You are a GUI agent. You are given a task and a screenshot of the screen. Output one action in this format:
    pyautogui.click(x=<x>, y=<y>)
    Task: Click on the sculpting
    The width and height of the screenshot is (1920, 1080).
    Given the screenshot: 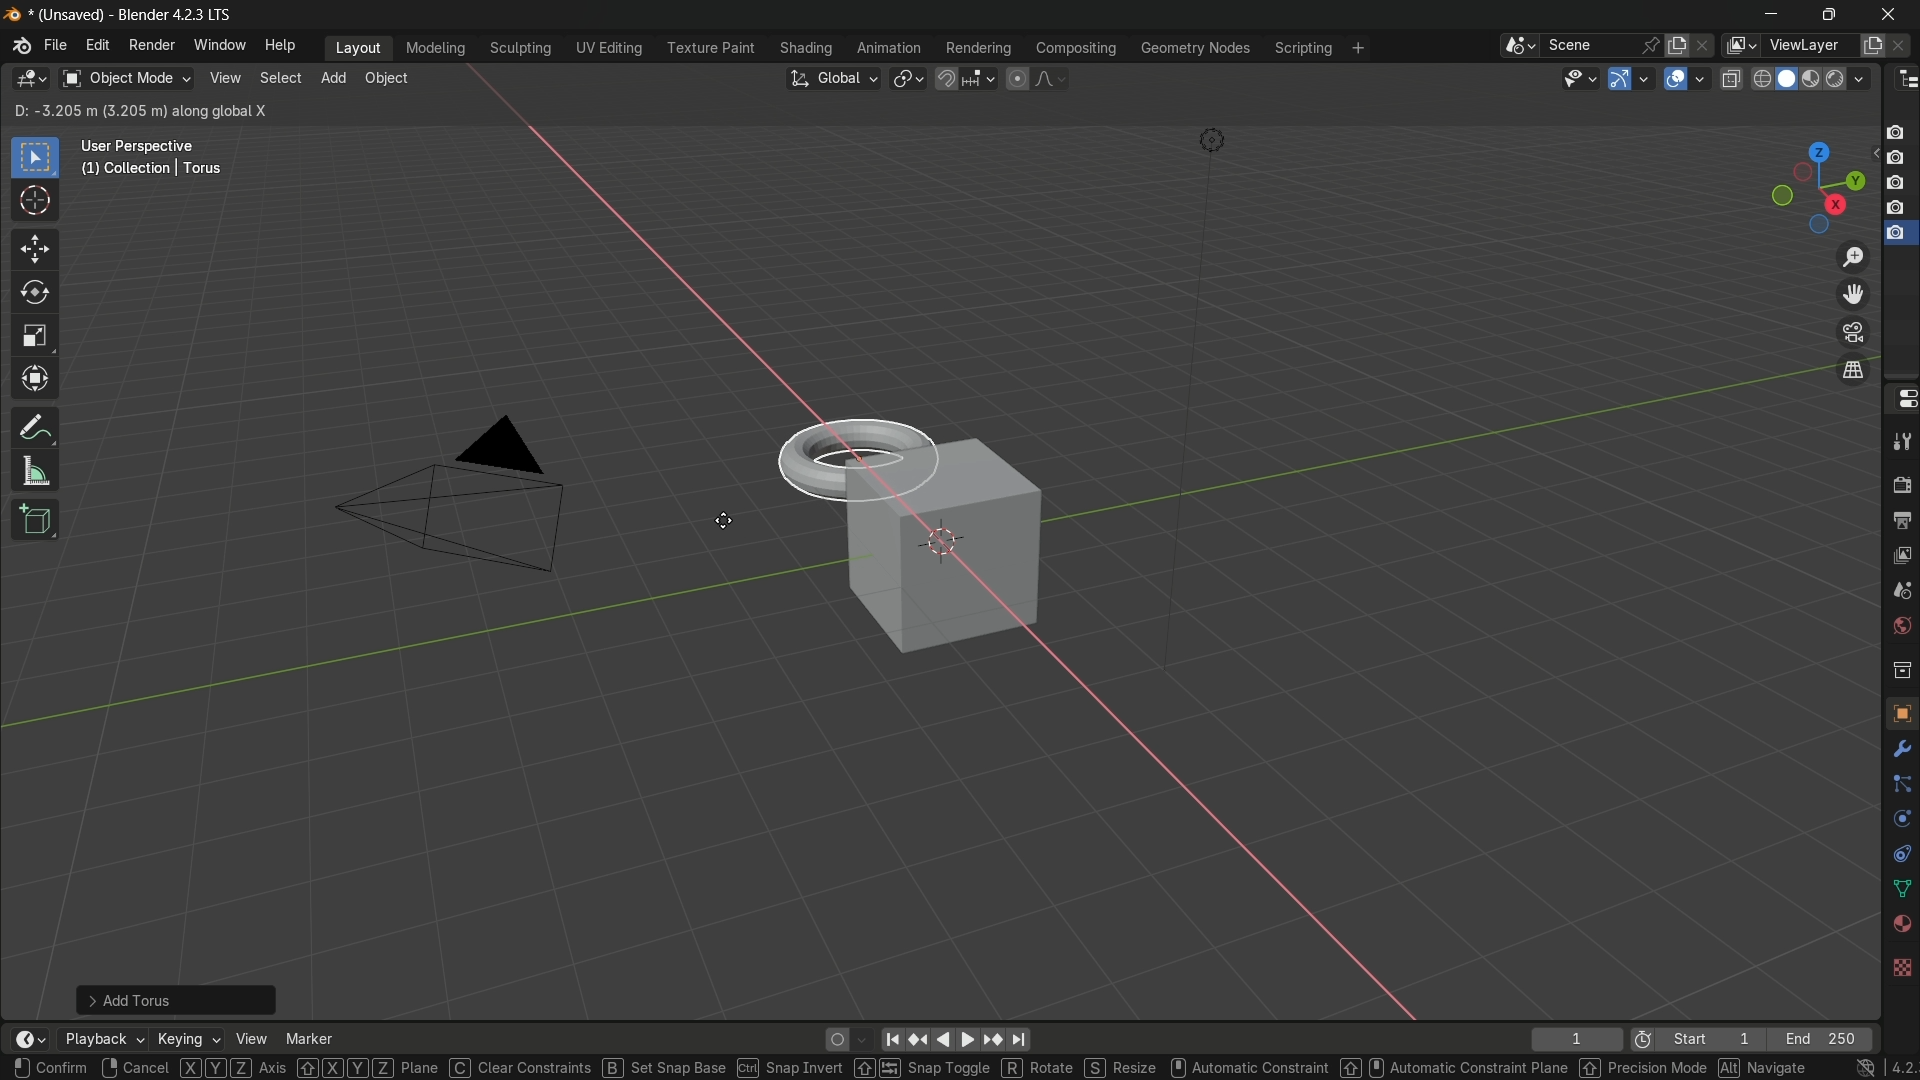 What is the action you would take?
    pyautogui.click(x=522, y=47)
    